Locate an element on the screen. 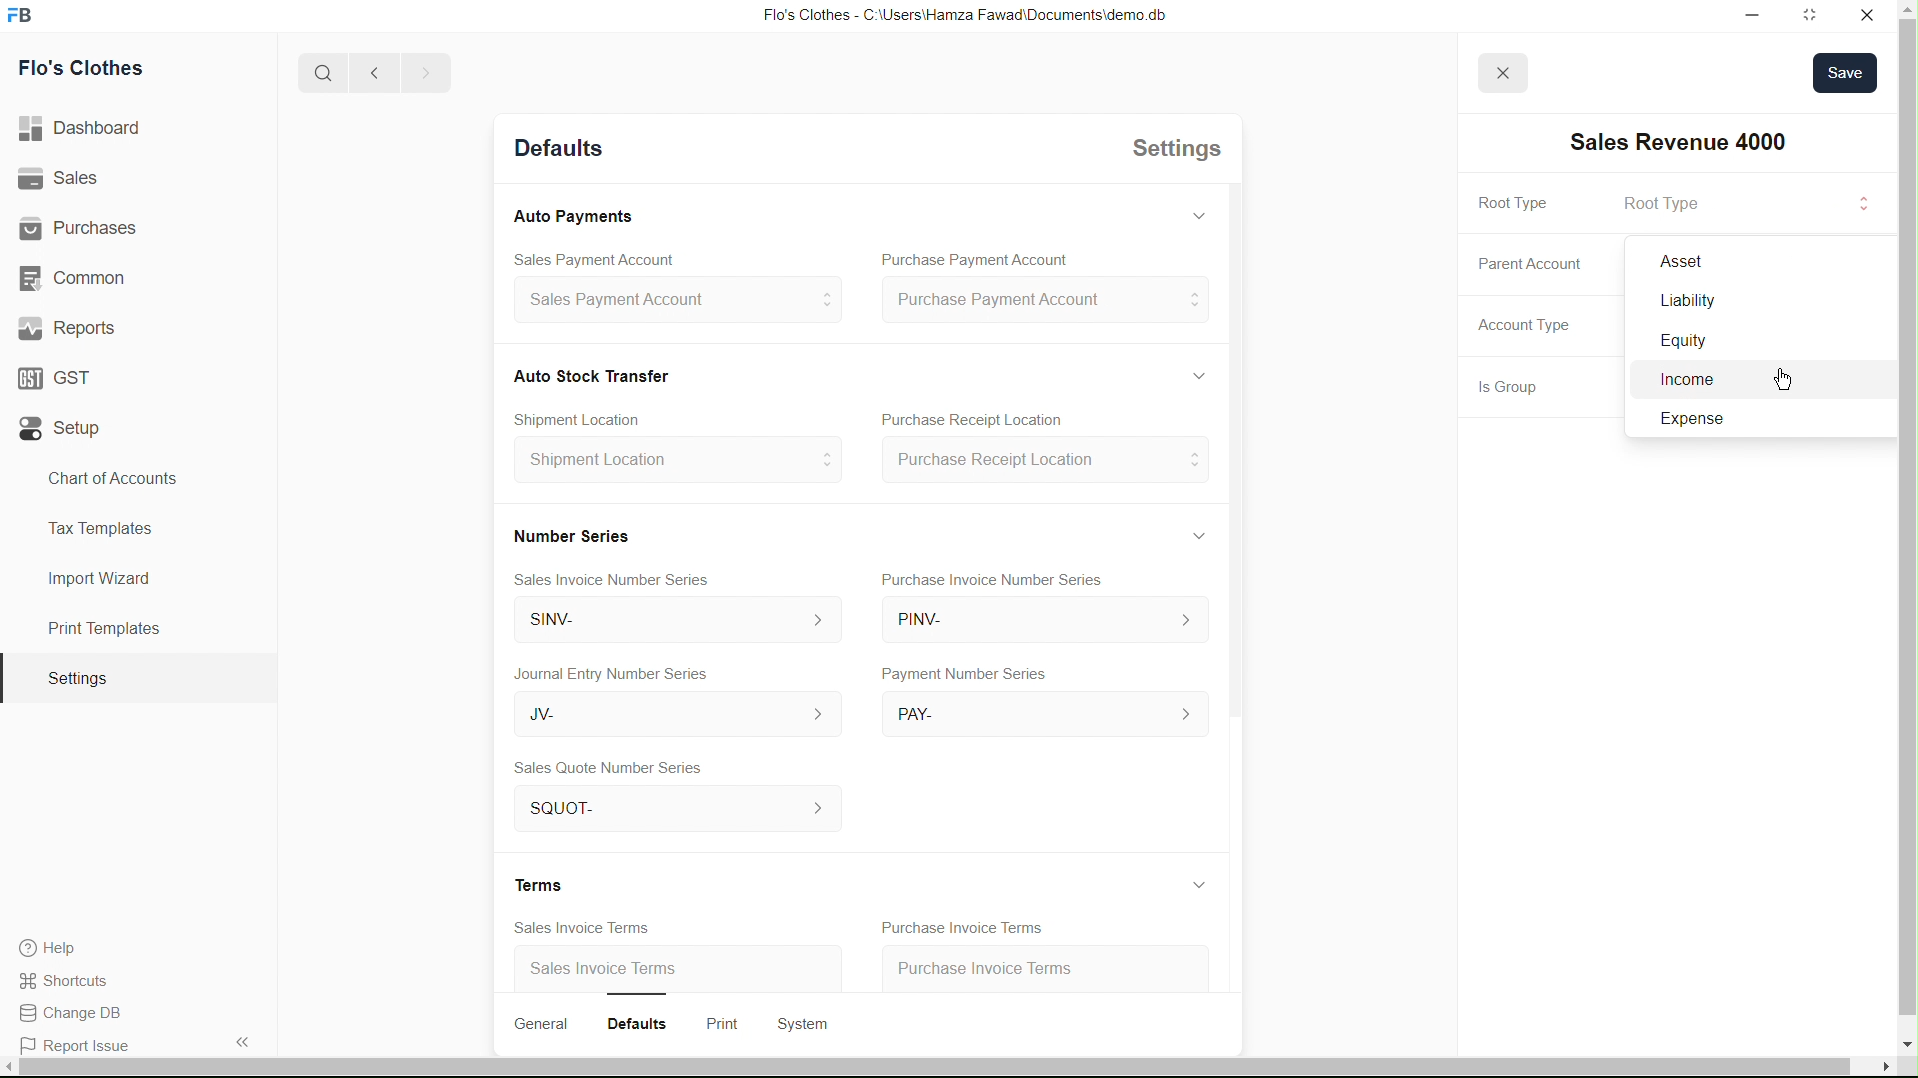  Help is located at coordinates (56, 948).